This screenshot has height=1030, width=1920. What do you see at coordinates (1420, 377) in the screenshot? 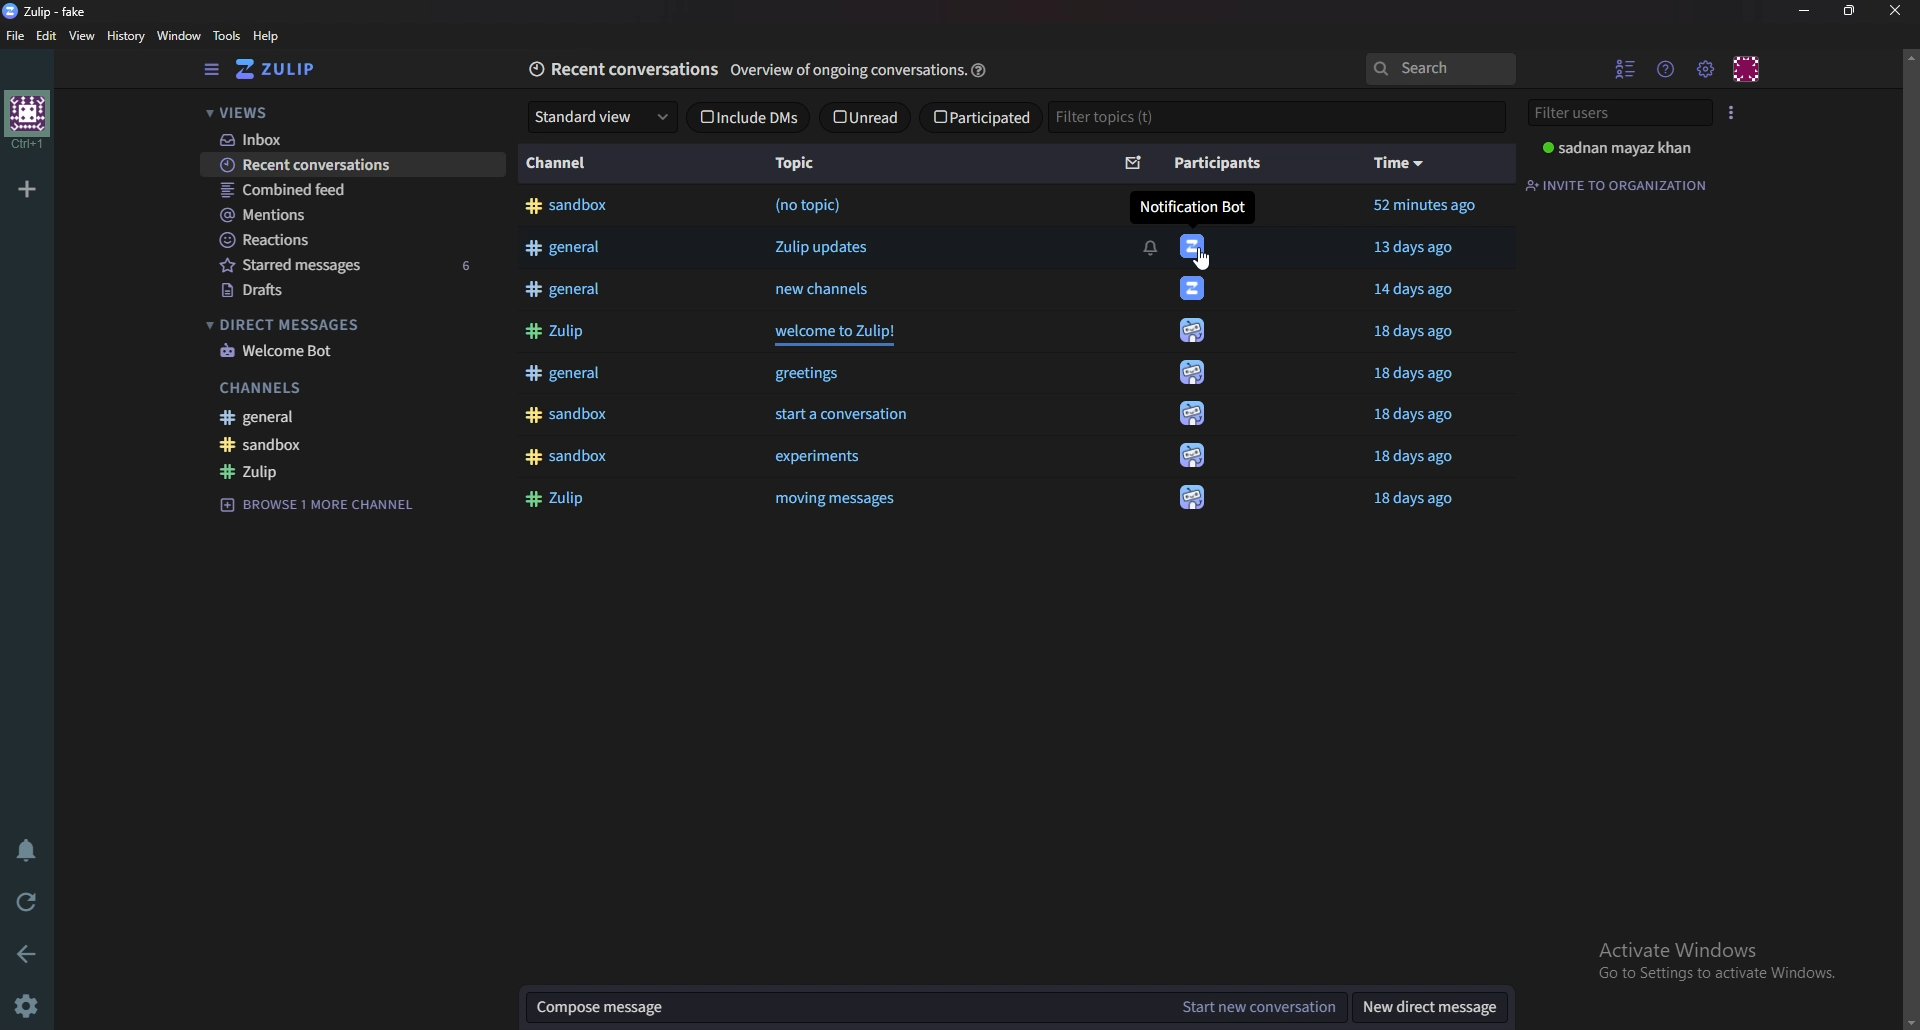
I see `18 days ago` at bounding box center [1420, 377].